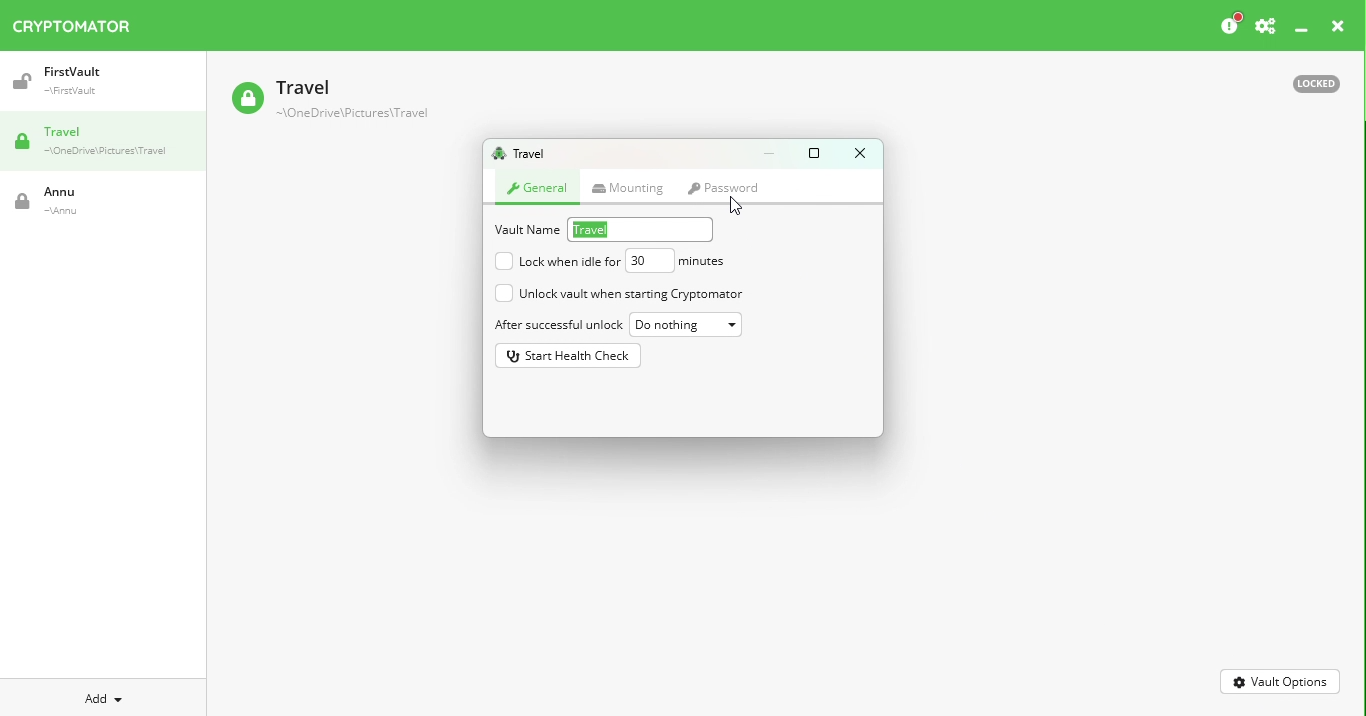 The image size is (1366, 716). I want to click on Close, so click(859, 153).